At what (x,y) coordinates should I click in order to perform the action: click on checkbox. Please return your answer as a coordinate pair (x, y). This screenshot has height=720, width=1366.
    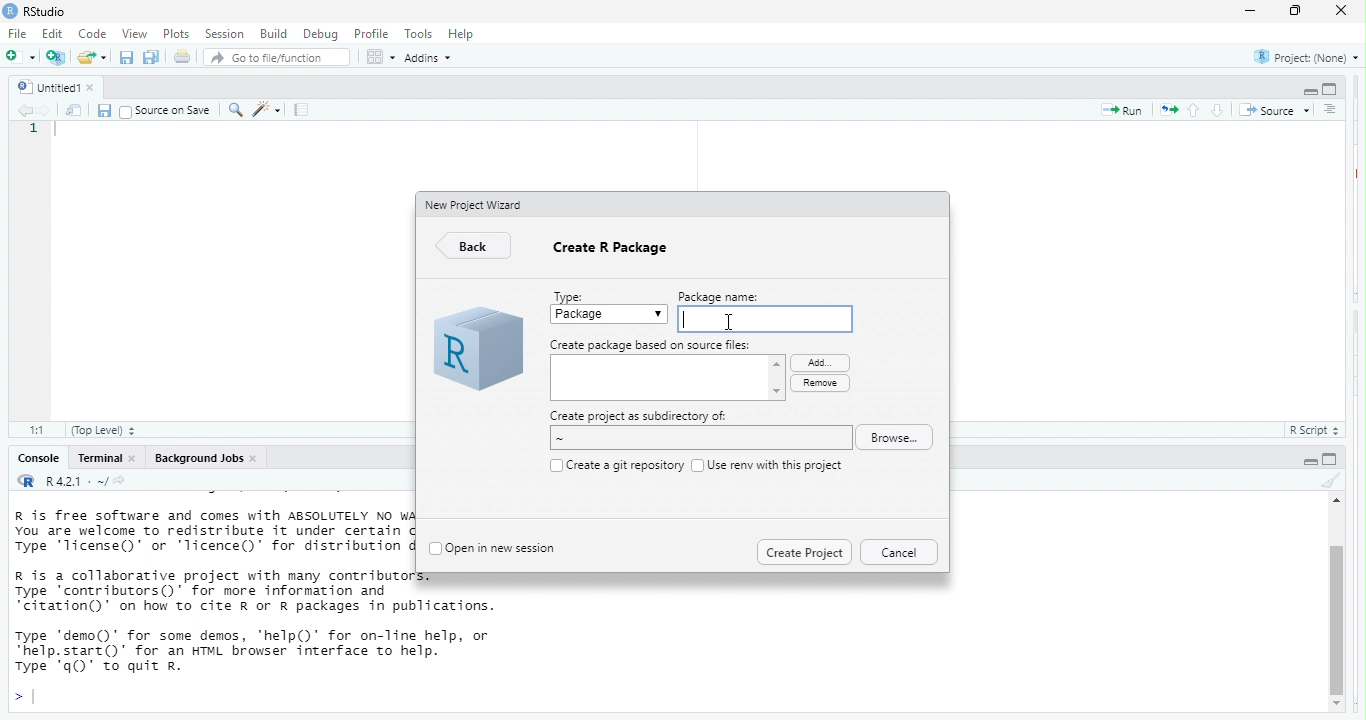
    Looking at the image, I should click on (434, 549).